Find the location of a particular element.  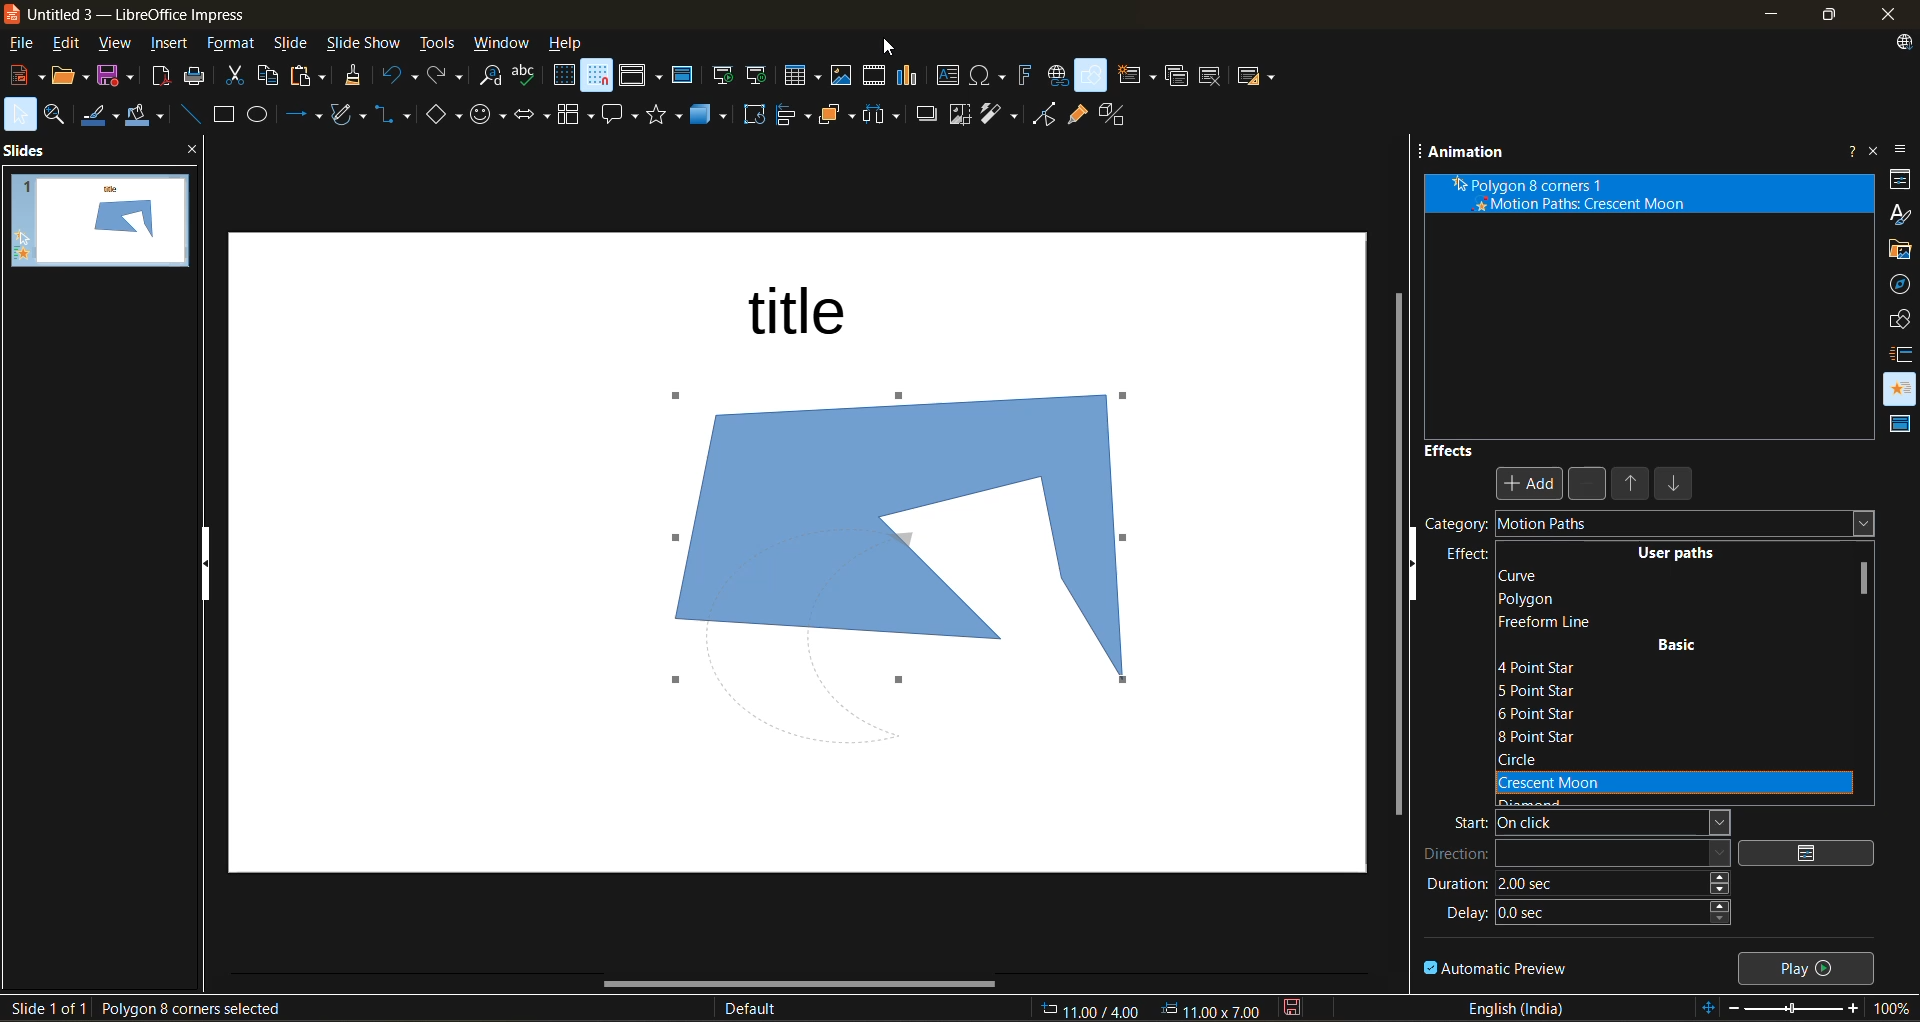

new slide is located at coordinates (1134, 75).